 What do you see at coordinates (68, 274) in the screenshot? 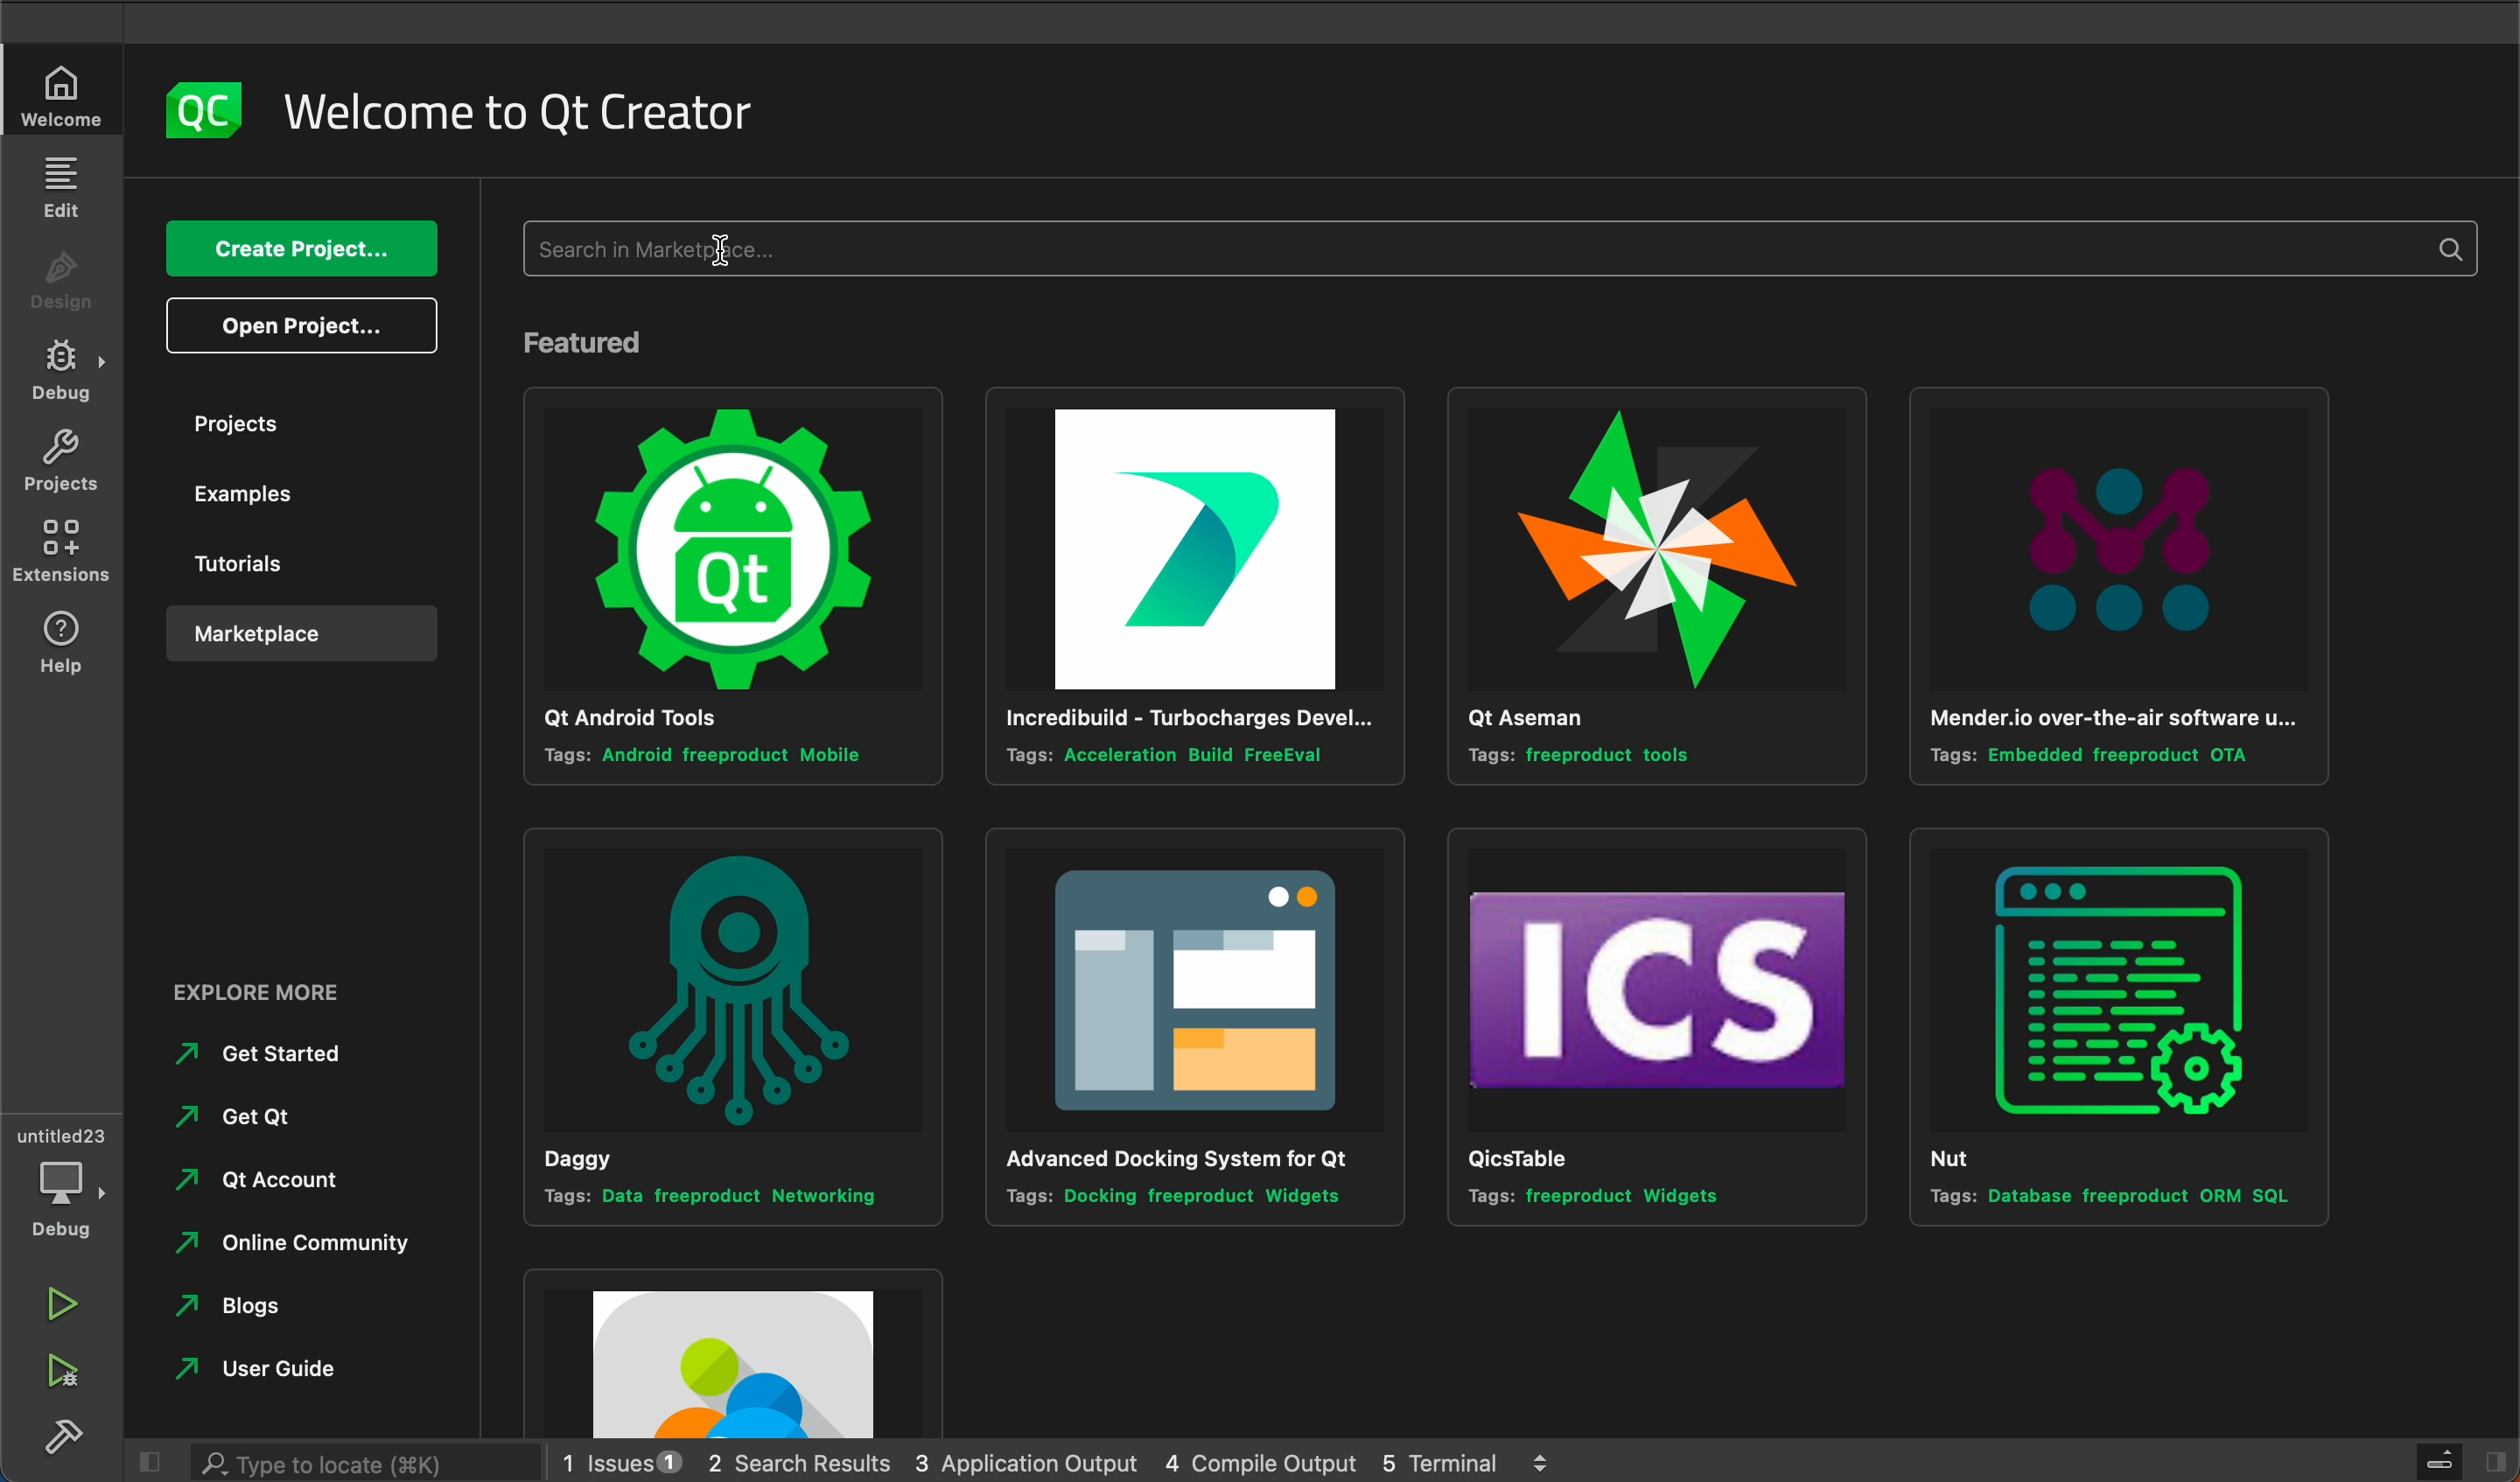
I see `design` at bounding box center [68, 274].